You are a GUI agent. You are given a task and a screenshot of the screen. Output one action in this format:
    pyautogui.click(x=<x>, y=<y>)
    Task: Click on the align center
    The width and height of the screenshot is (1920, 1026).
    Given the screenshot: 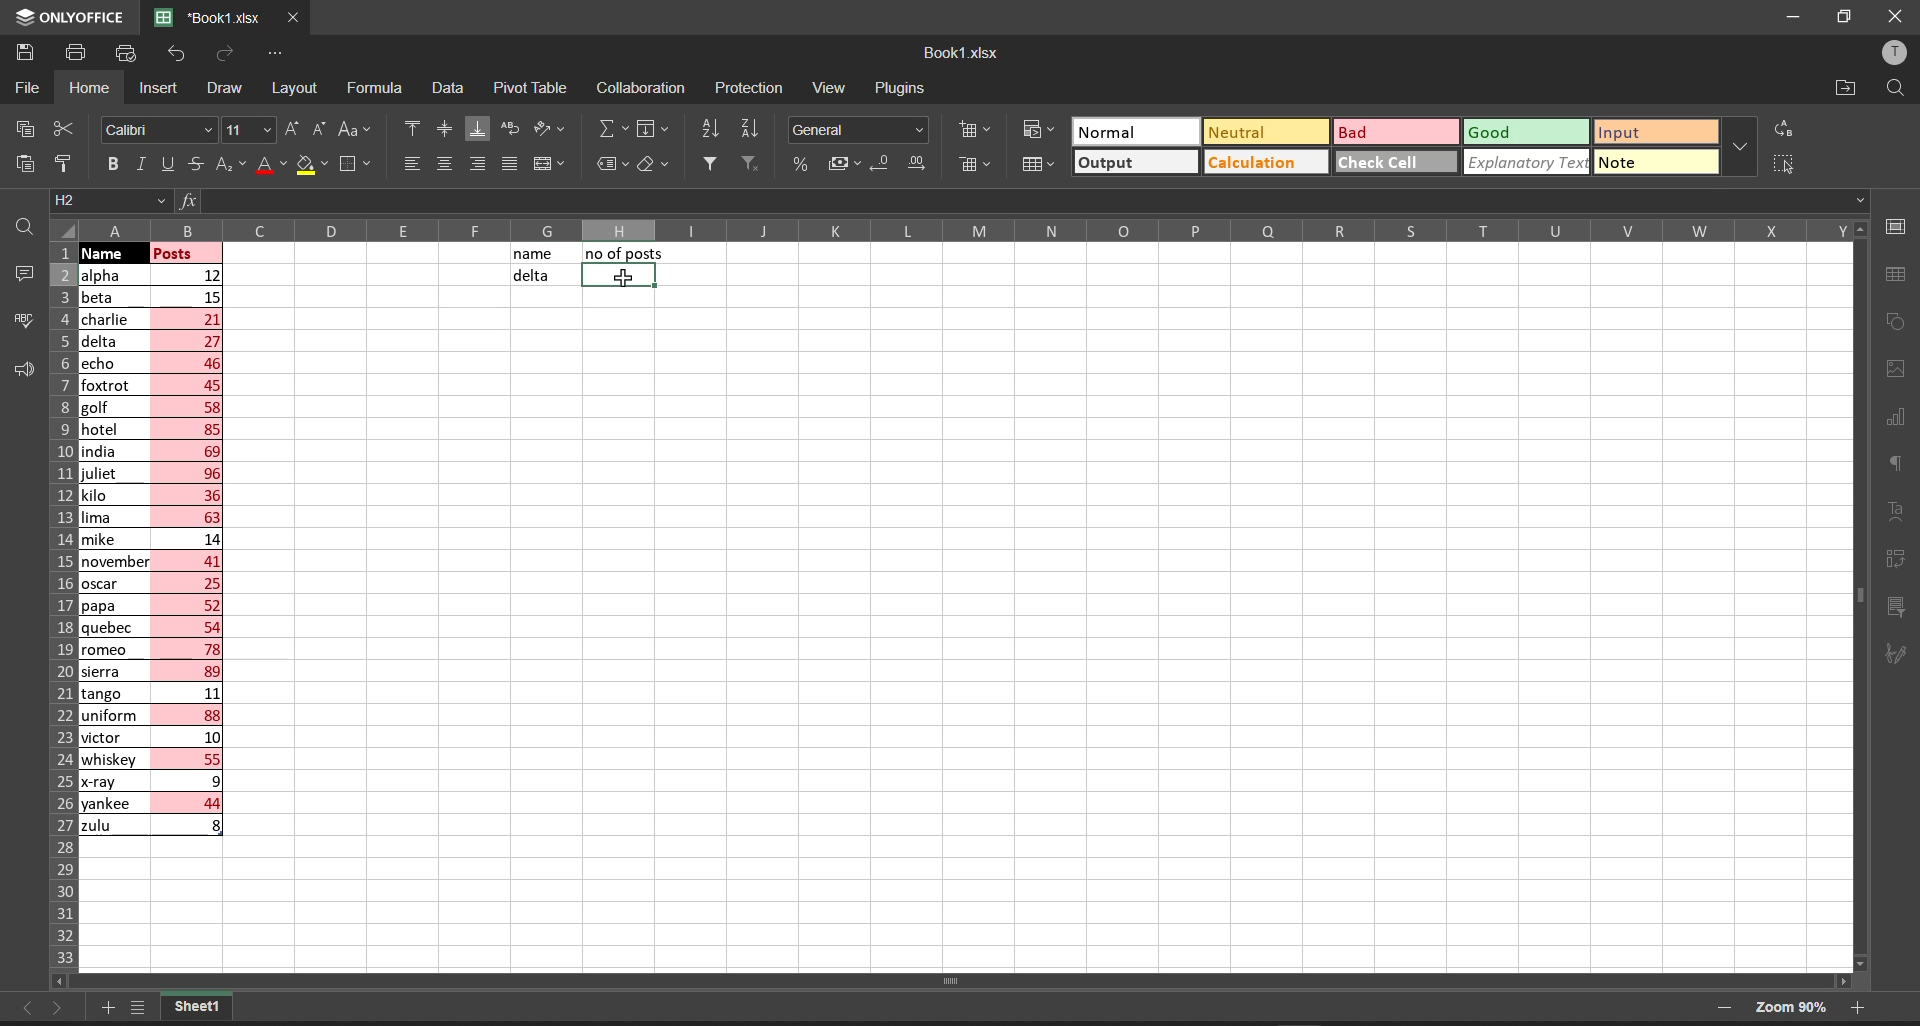 What is the action you would take?
    pyautogui.click(x=443, y=130)
    